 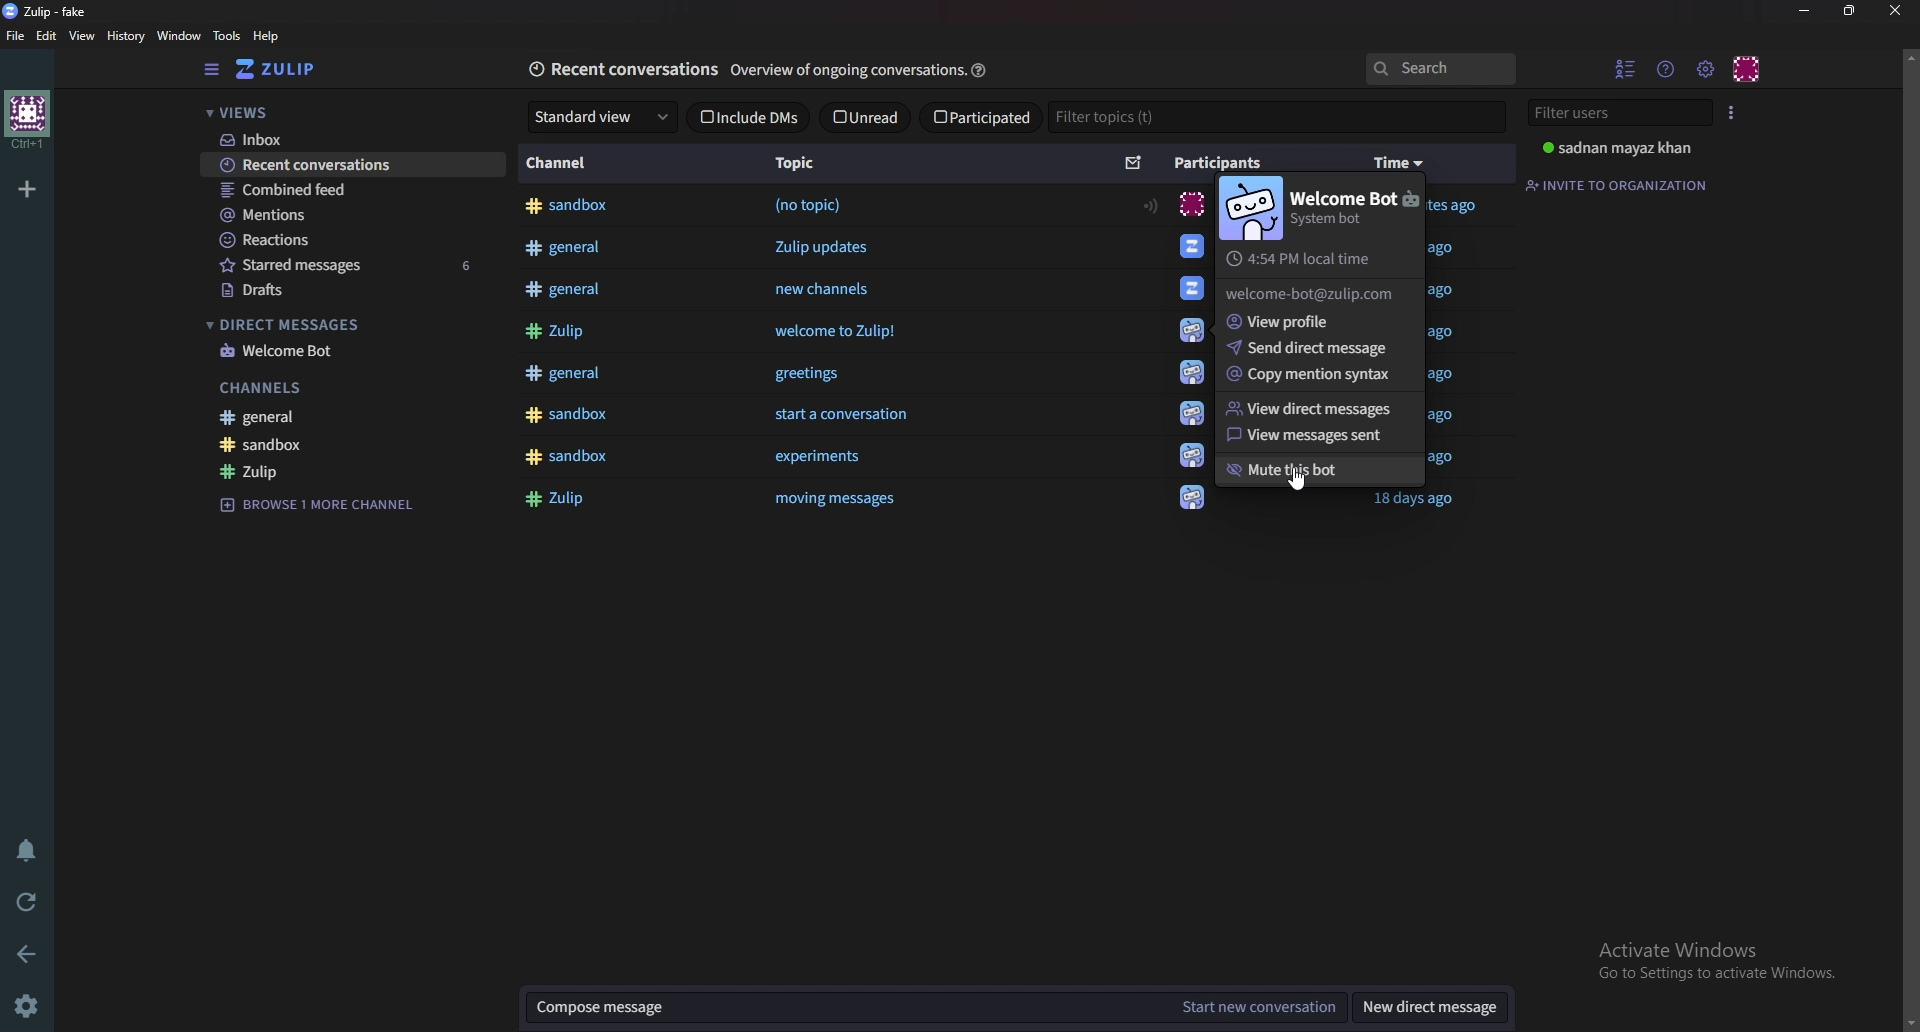 I want to click on  Personal menu, so click(x=1747, y=68).